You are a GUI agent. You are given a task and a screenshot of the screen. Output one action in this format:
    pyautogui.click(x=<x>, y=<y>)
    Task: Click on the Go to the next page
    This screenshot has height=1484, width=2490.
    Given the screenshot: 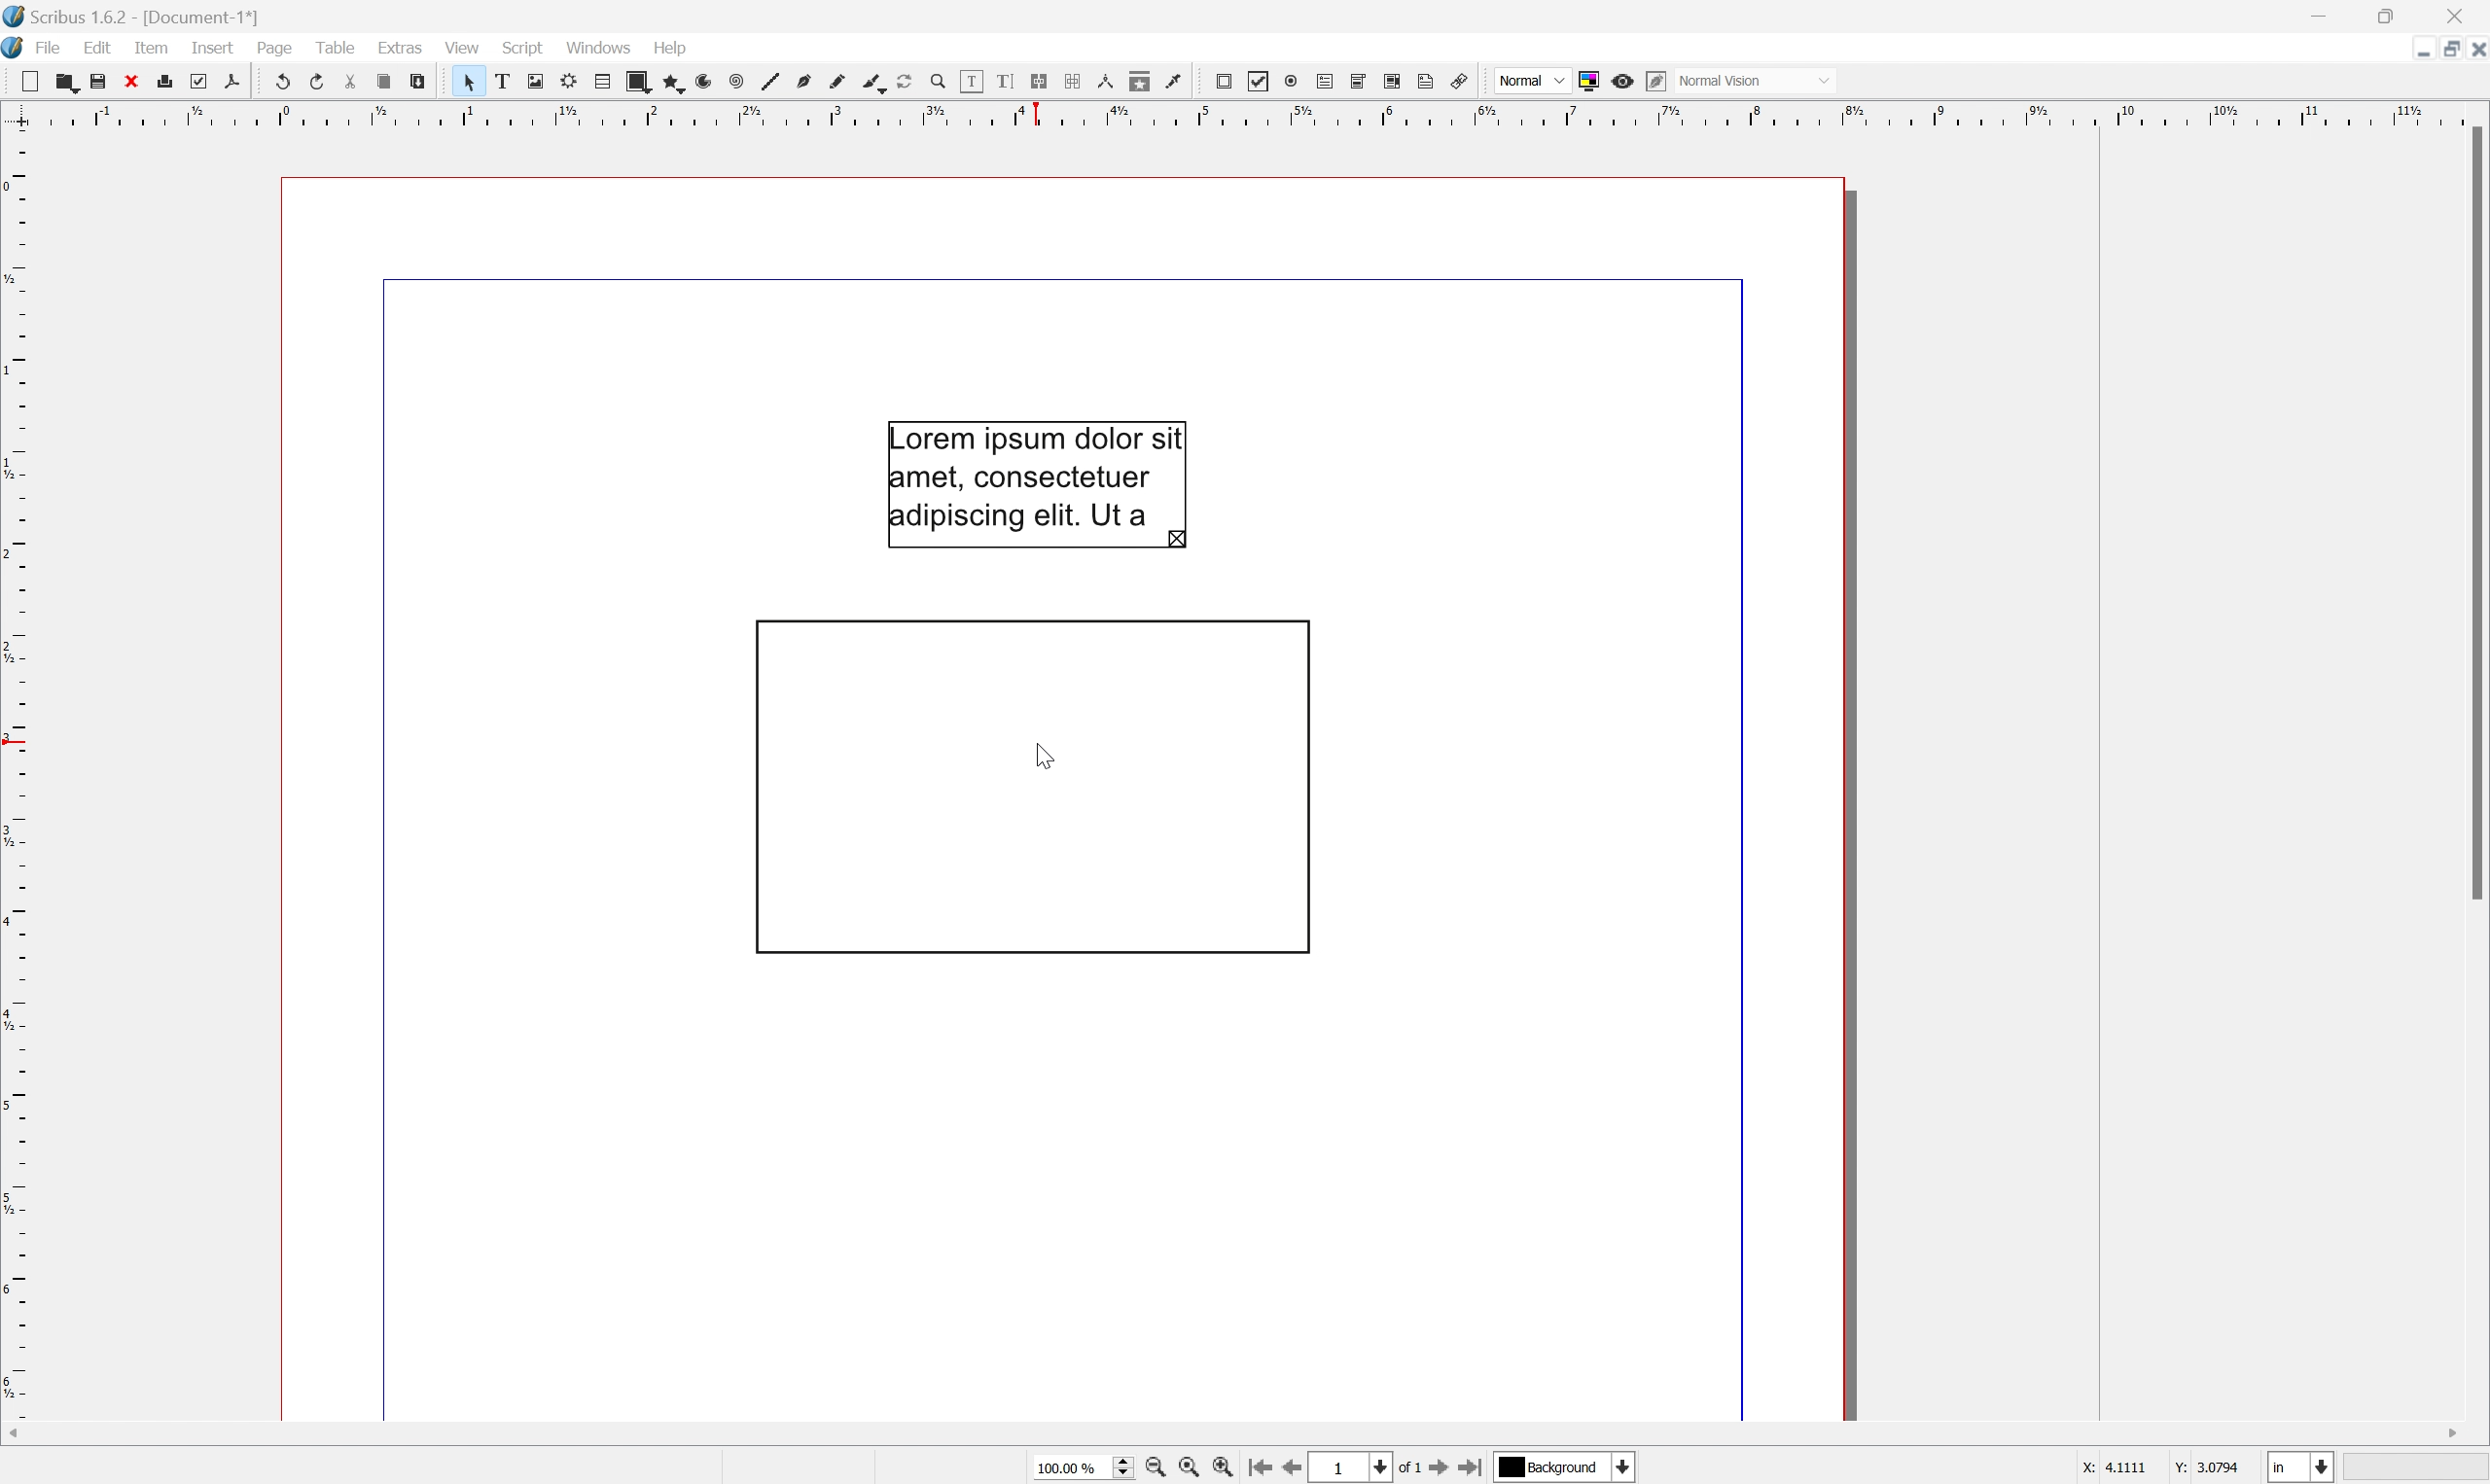 What is the action you would take?
    pyautogui.click(x=1439, y=1467)
    